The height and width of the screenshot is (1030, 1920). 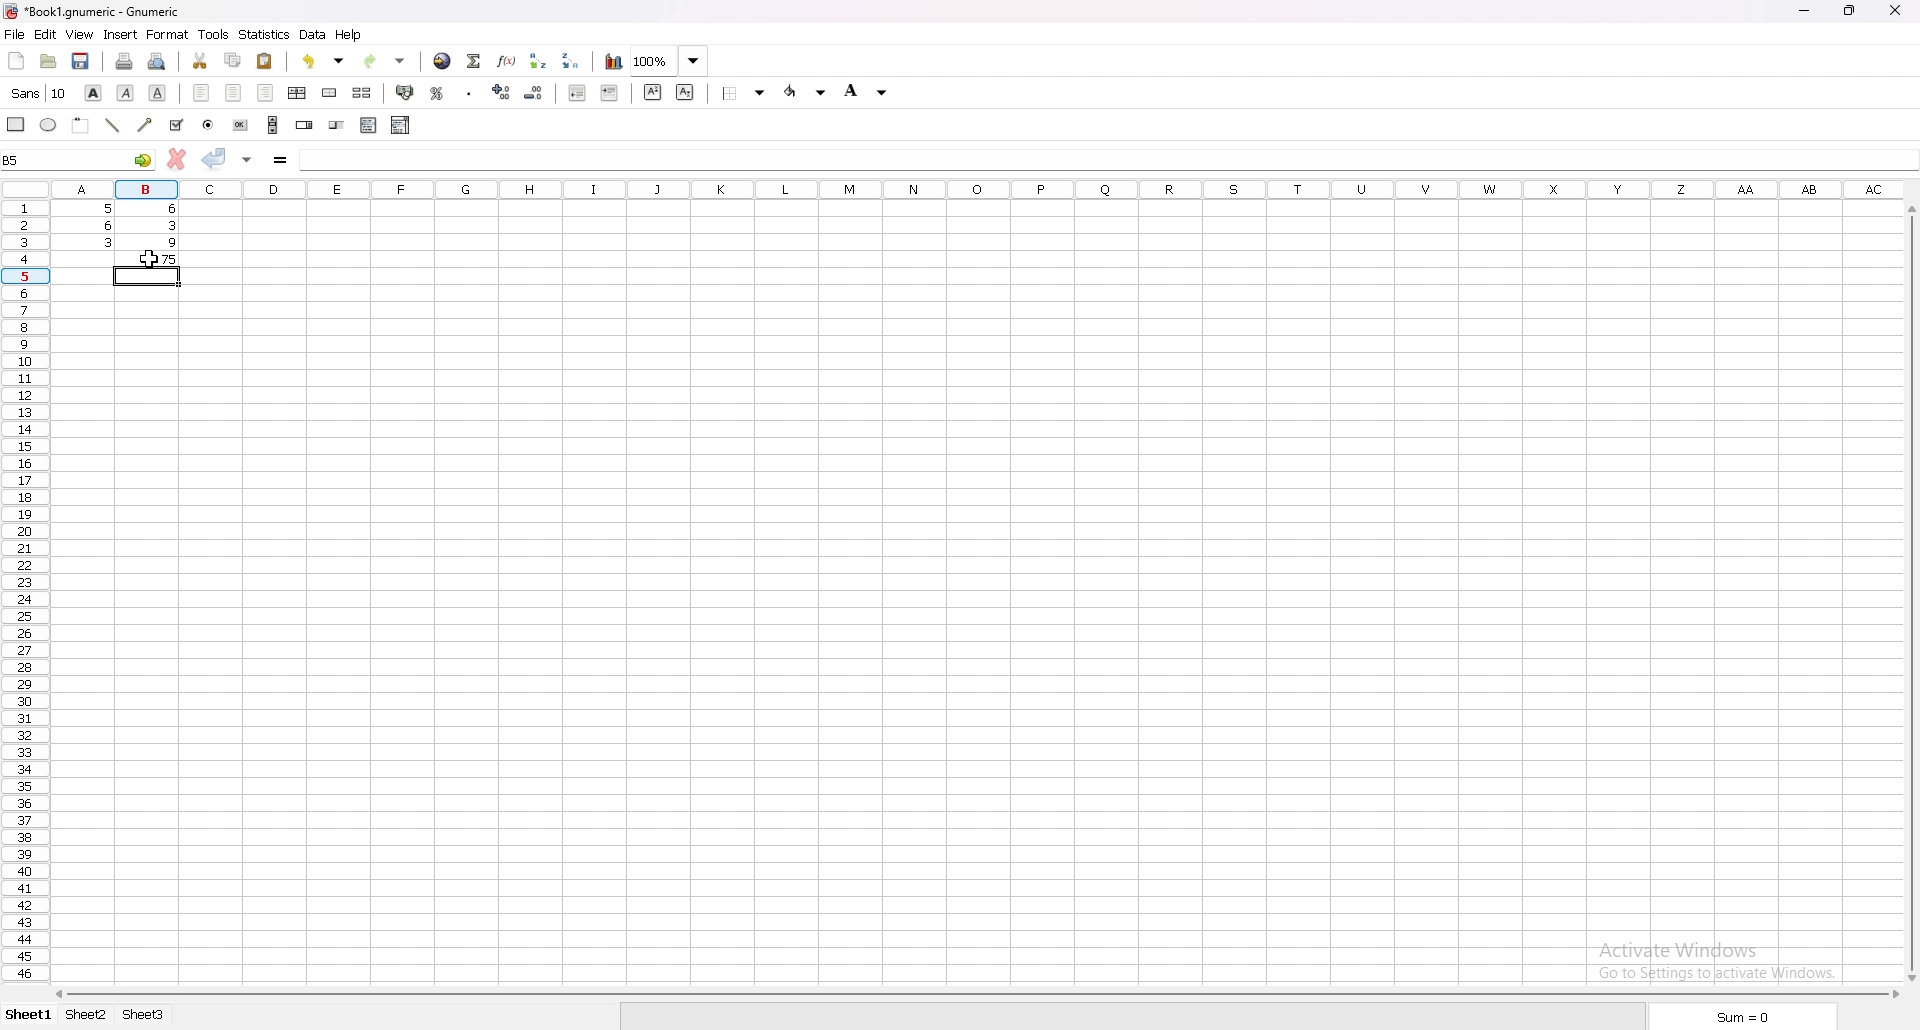 I want to click on combo box, so click(x=401, y=124).